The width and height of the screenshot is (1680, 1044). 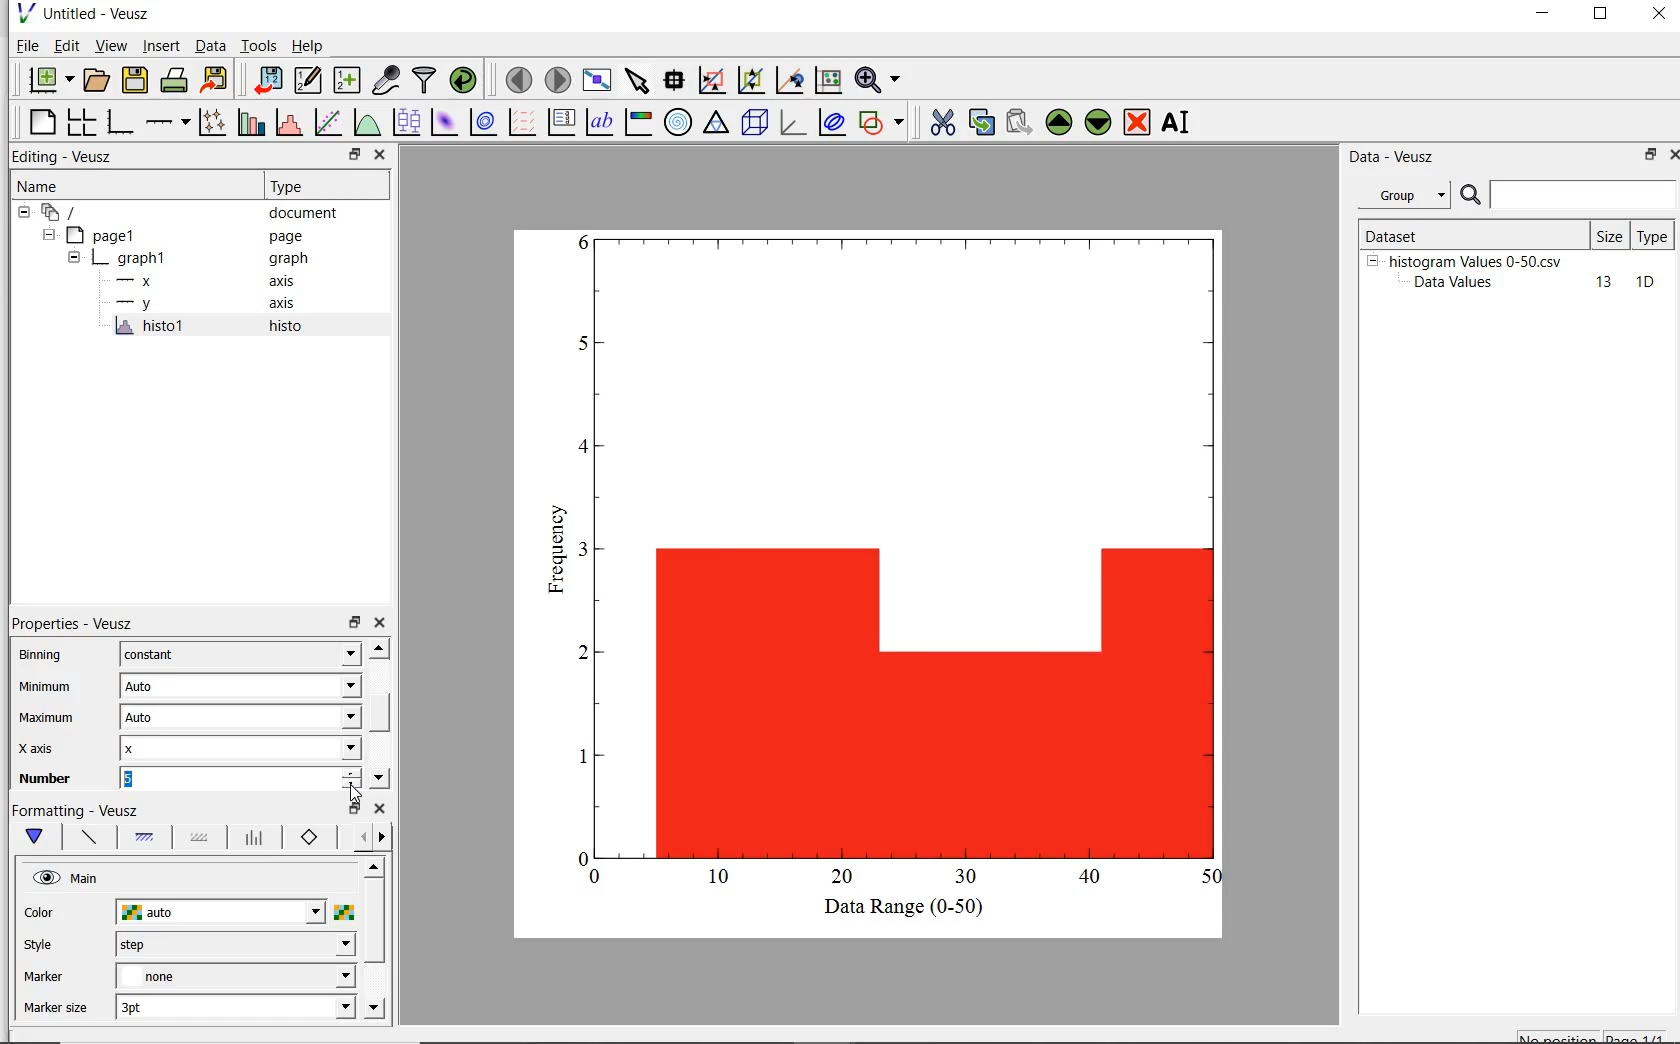 I want to click on restore down, so click(x=1601, y=16).